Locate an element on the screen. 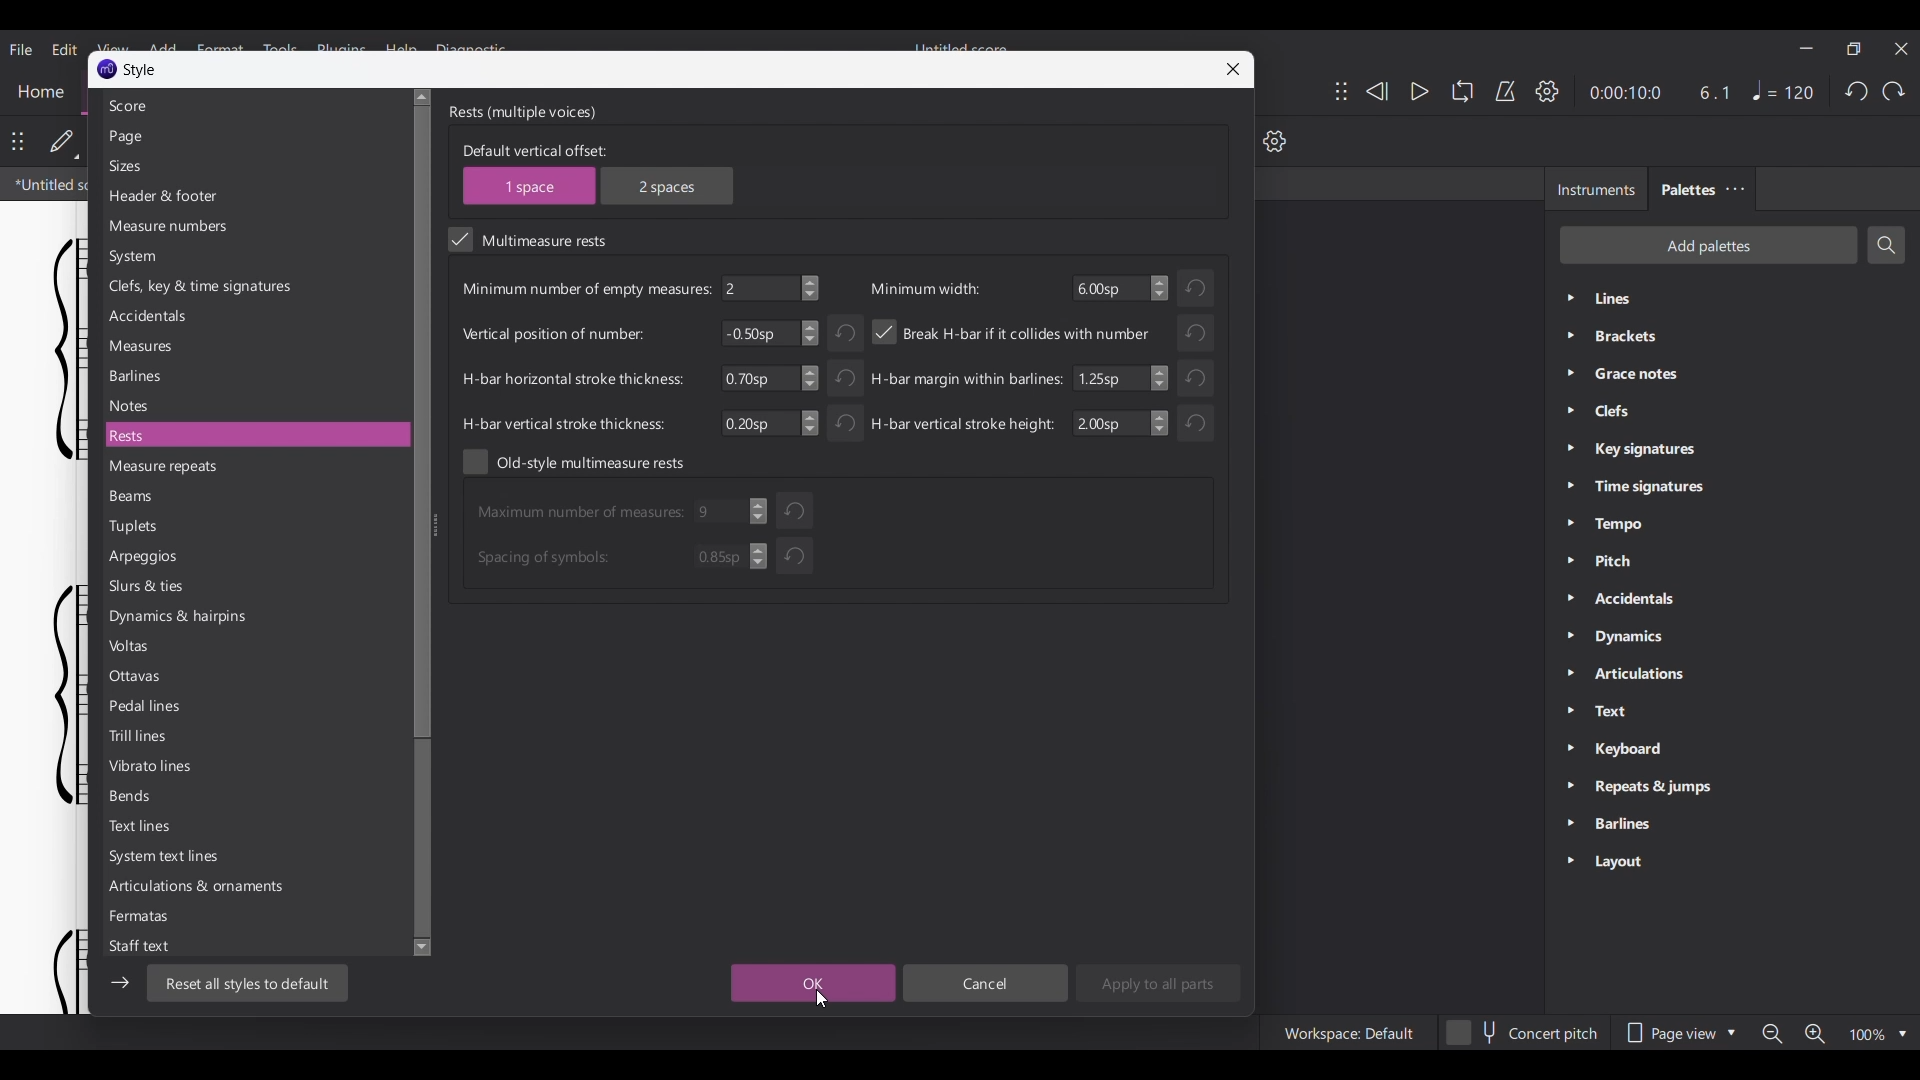  Instruments tab is located at coordinates (1595, 189).